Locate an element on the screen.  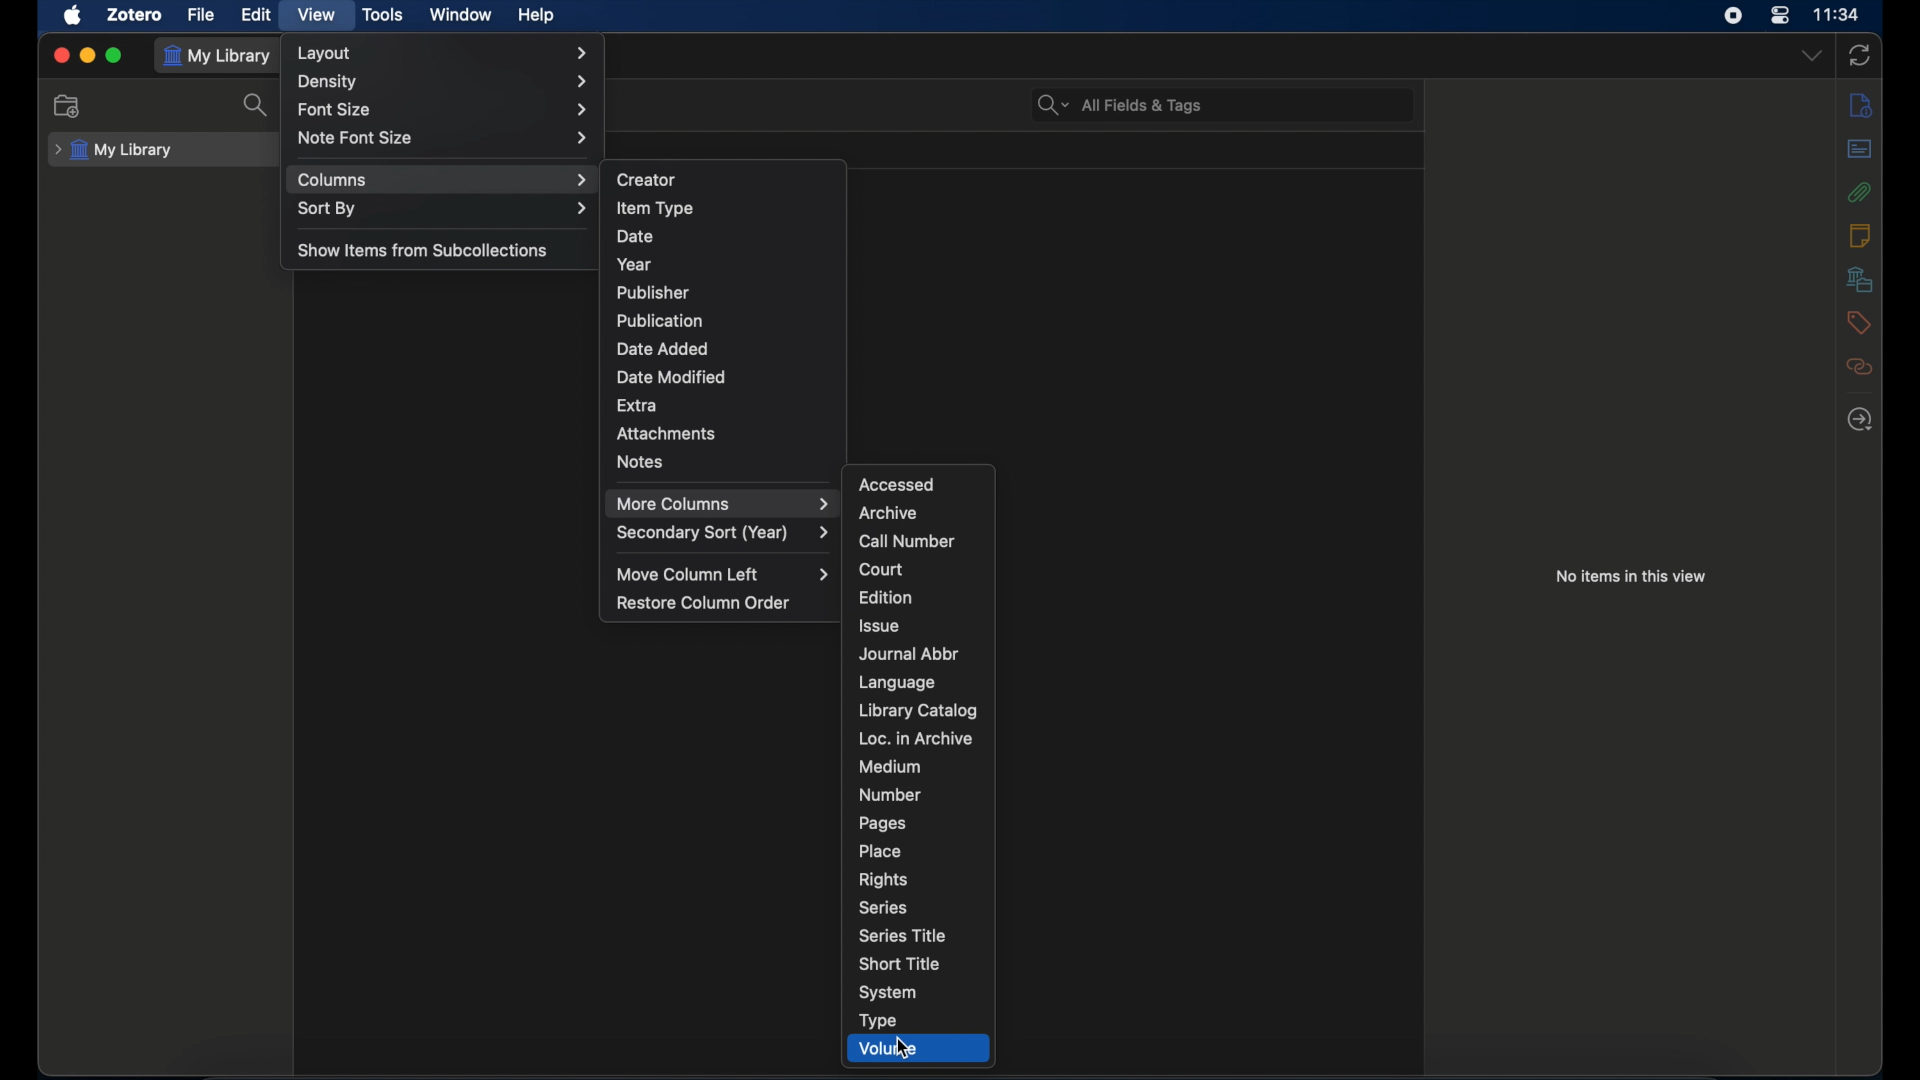
close is located at coordinates (60, 54).